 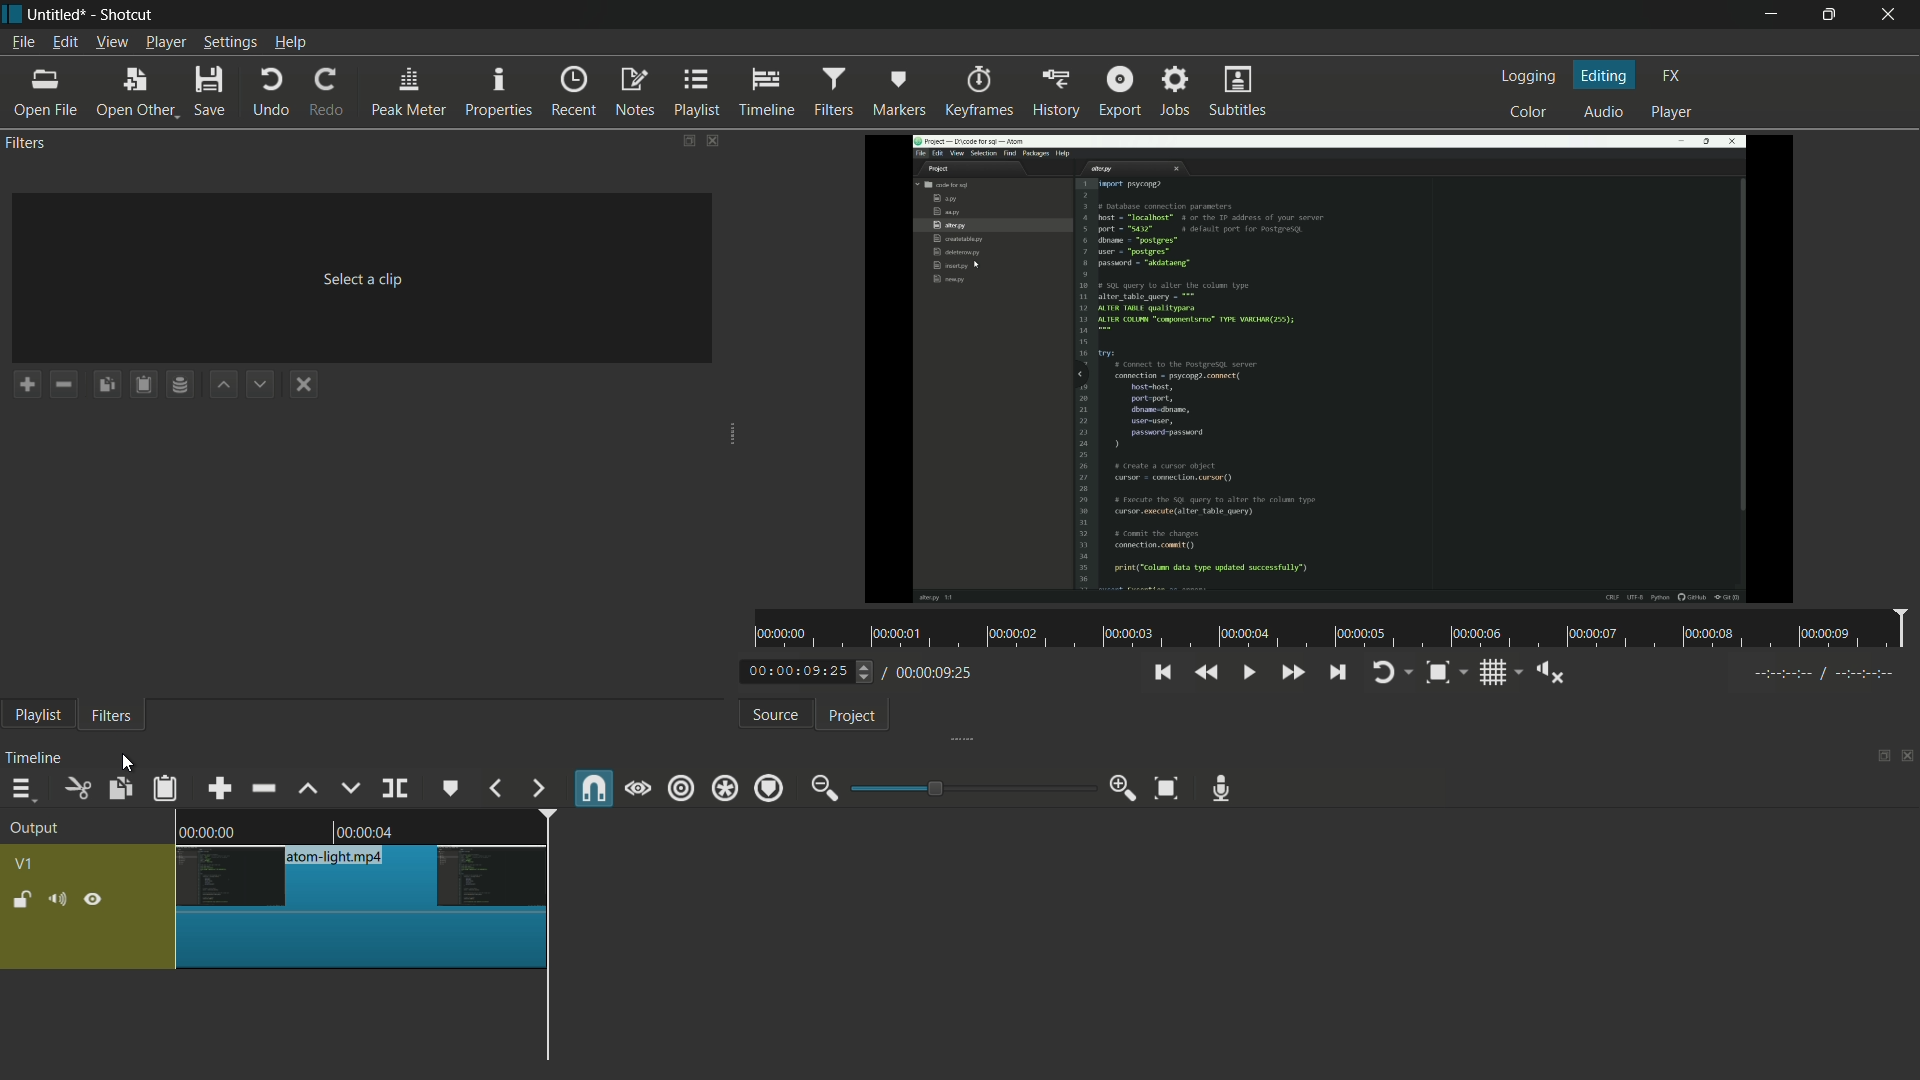 I want to click on filters, so click(x=29, y=144).